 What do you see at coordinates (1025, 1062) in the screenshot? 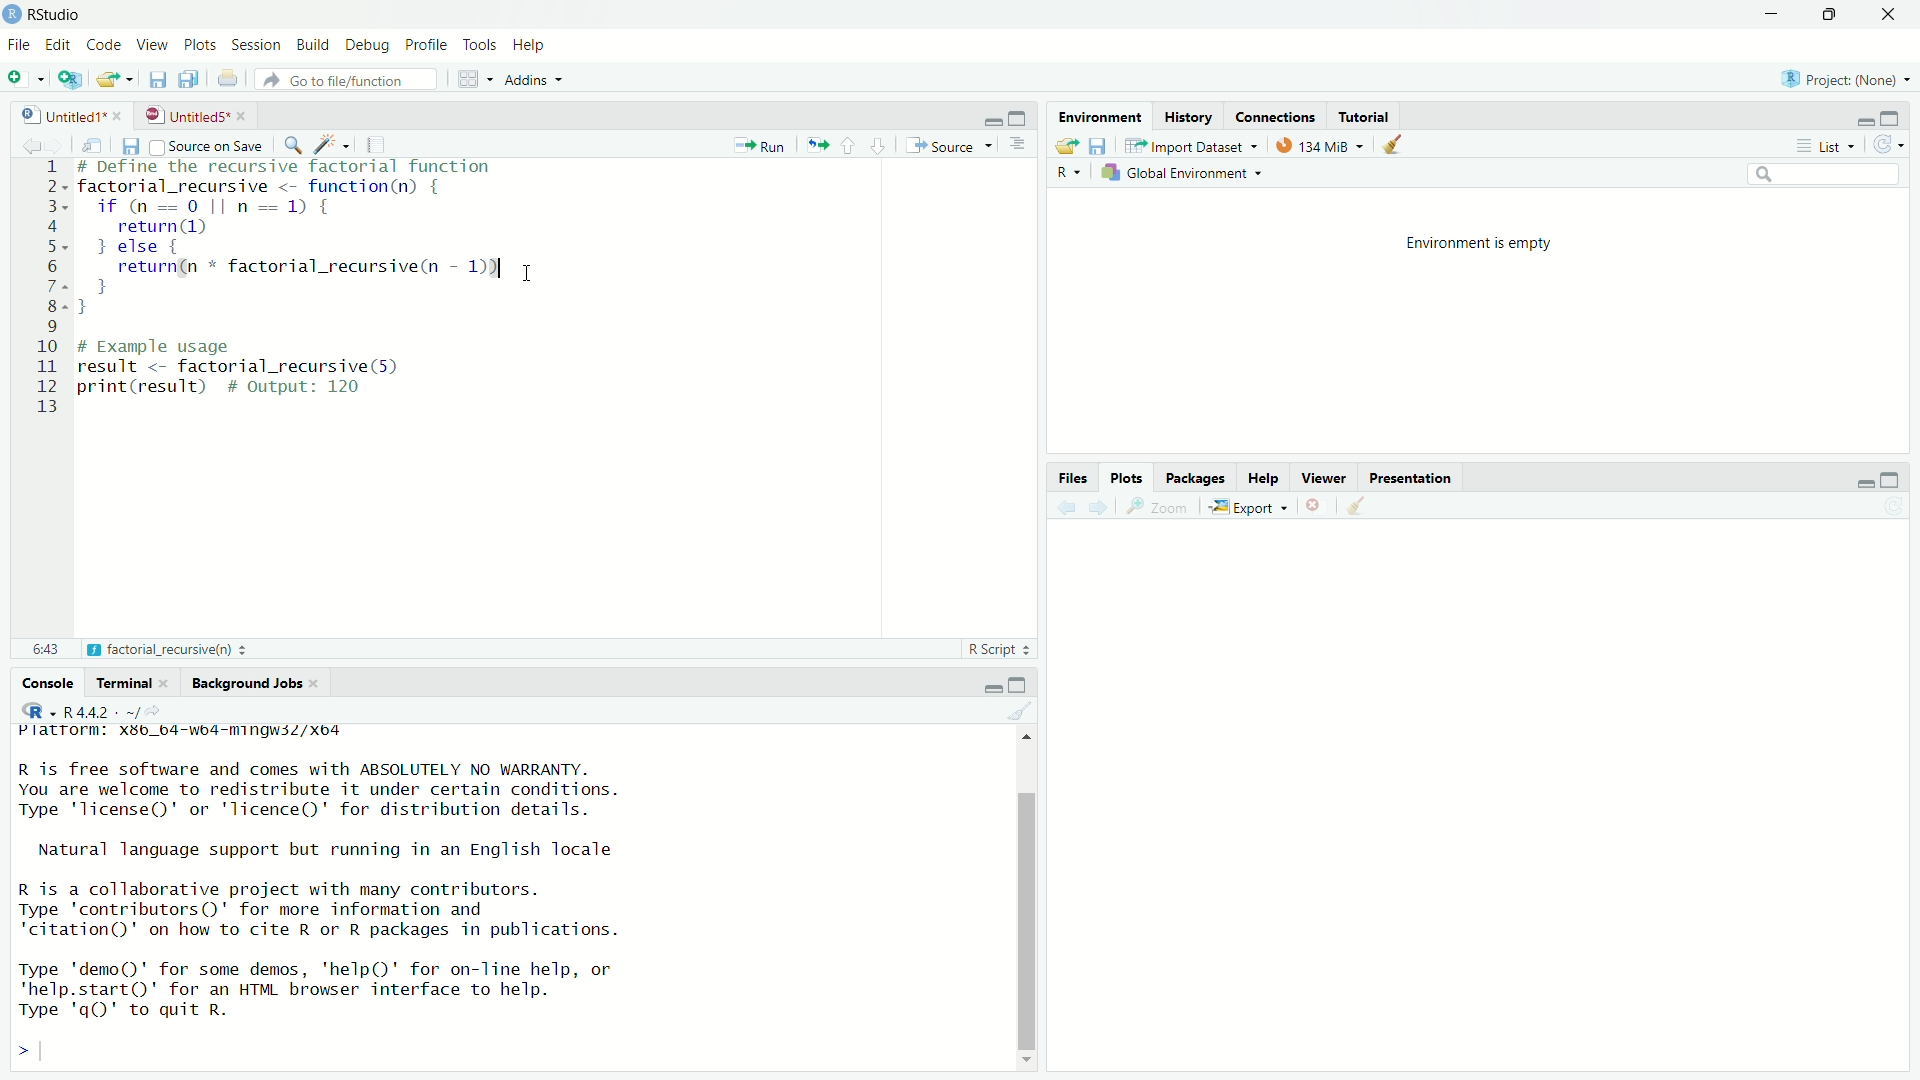
I see `Down` at bounding box center [1025, 1062].